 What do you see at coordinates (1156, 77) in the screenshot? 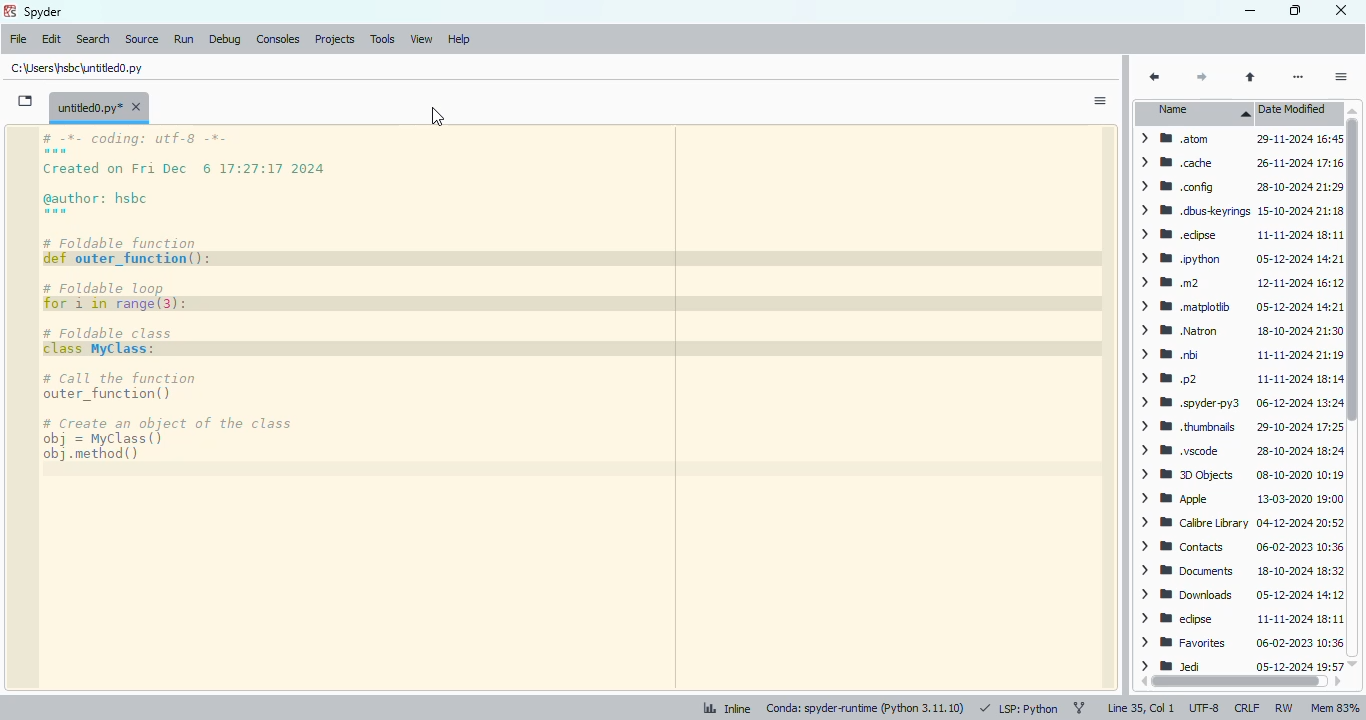
I see `back` at bounding box center [1156, 77].